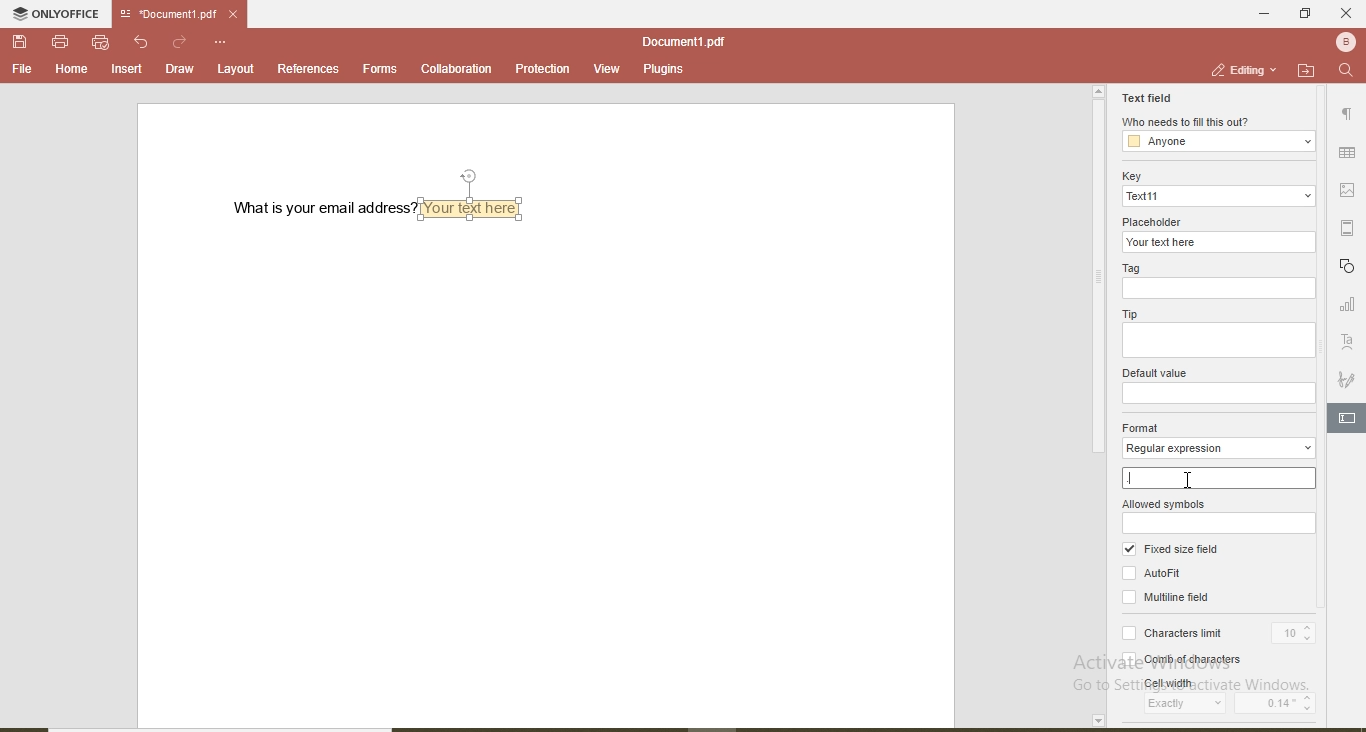 This screenshot has width=1366, height=732. What do you see at coordinates (22, 43) in the screenshot?
I see `save` at bounding box center [22, 43].